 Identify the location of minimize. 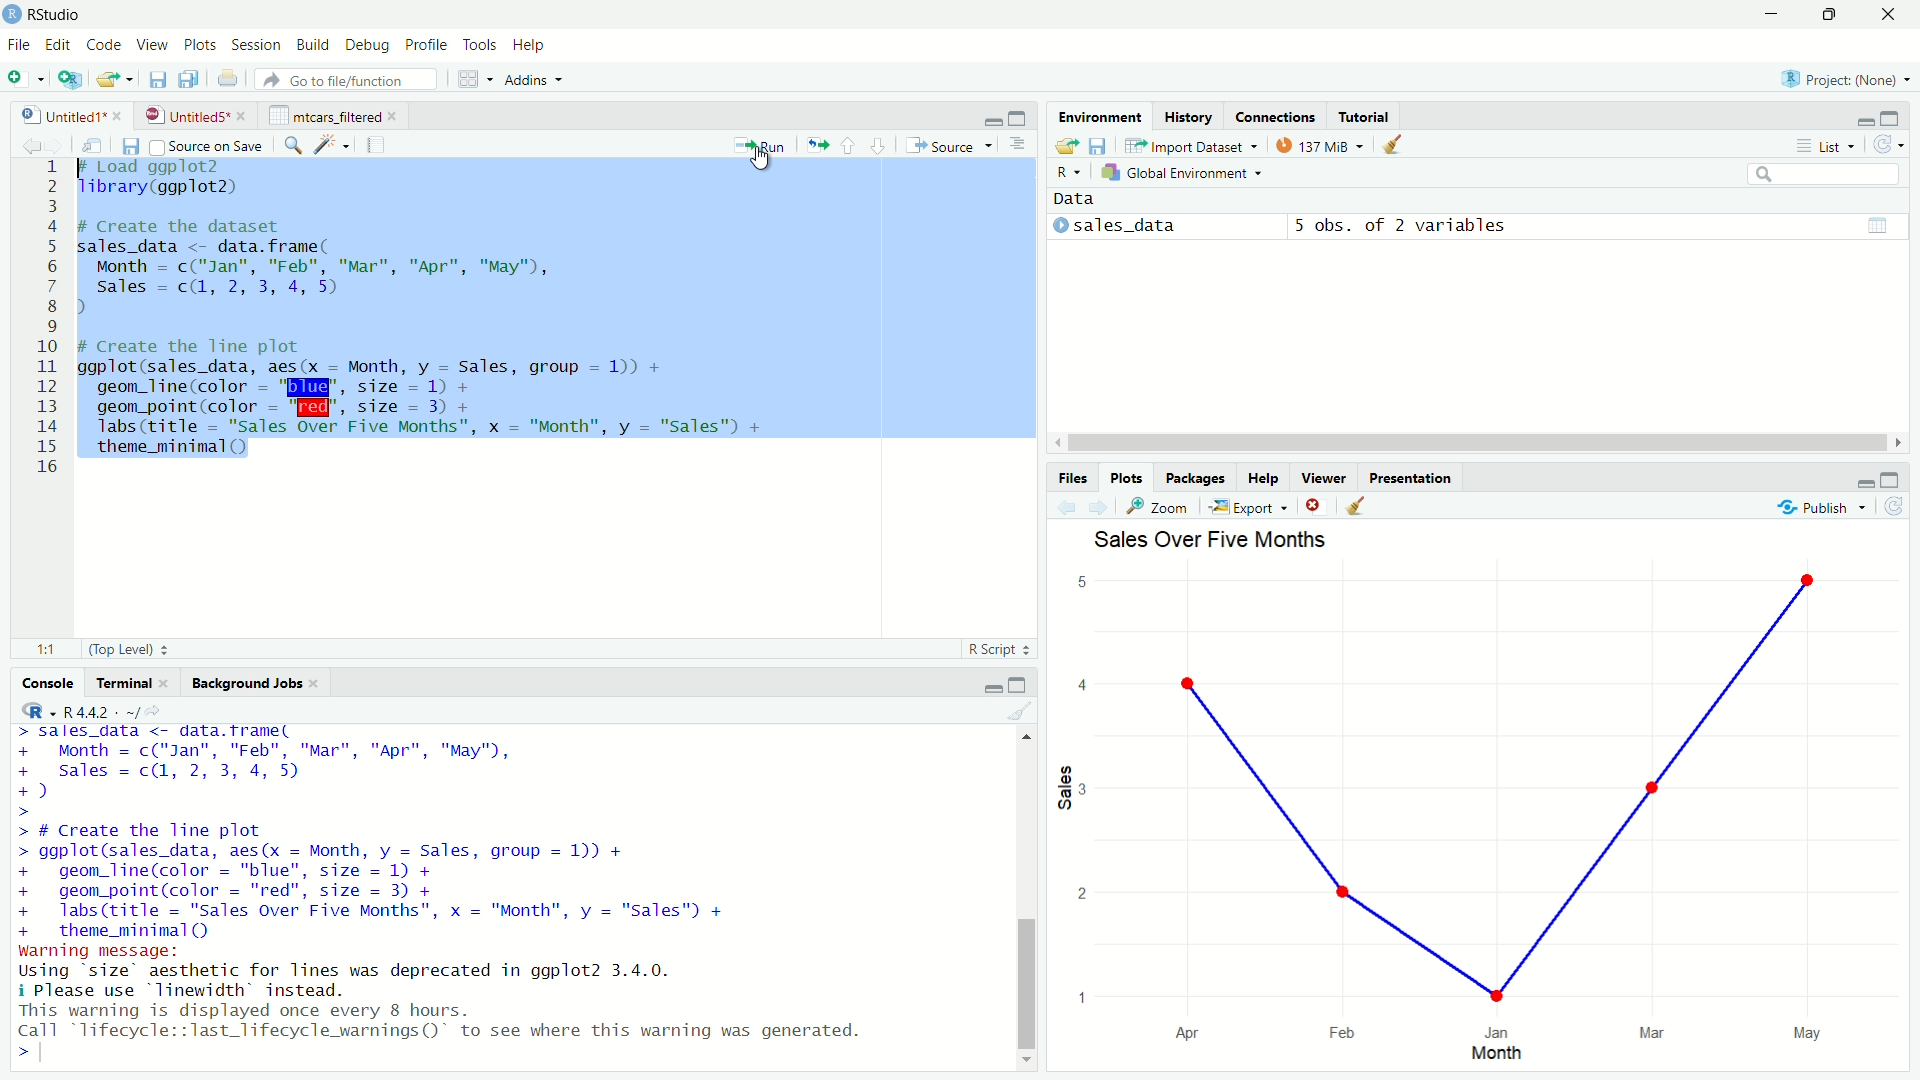
(1863, 483).